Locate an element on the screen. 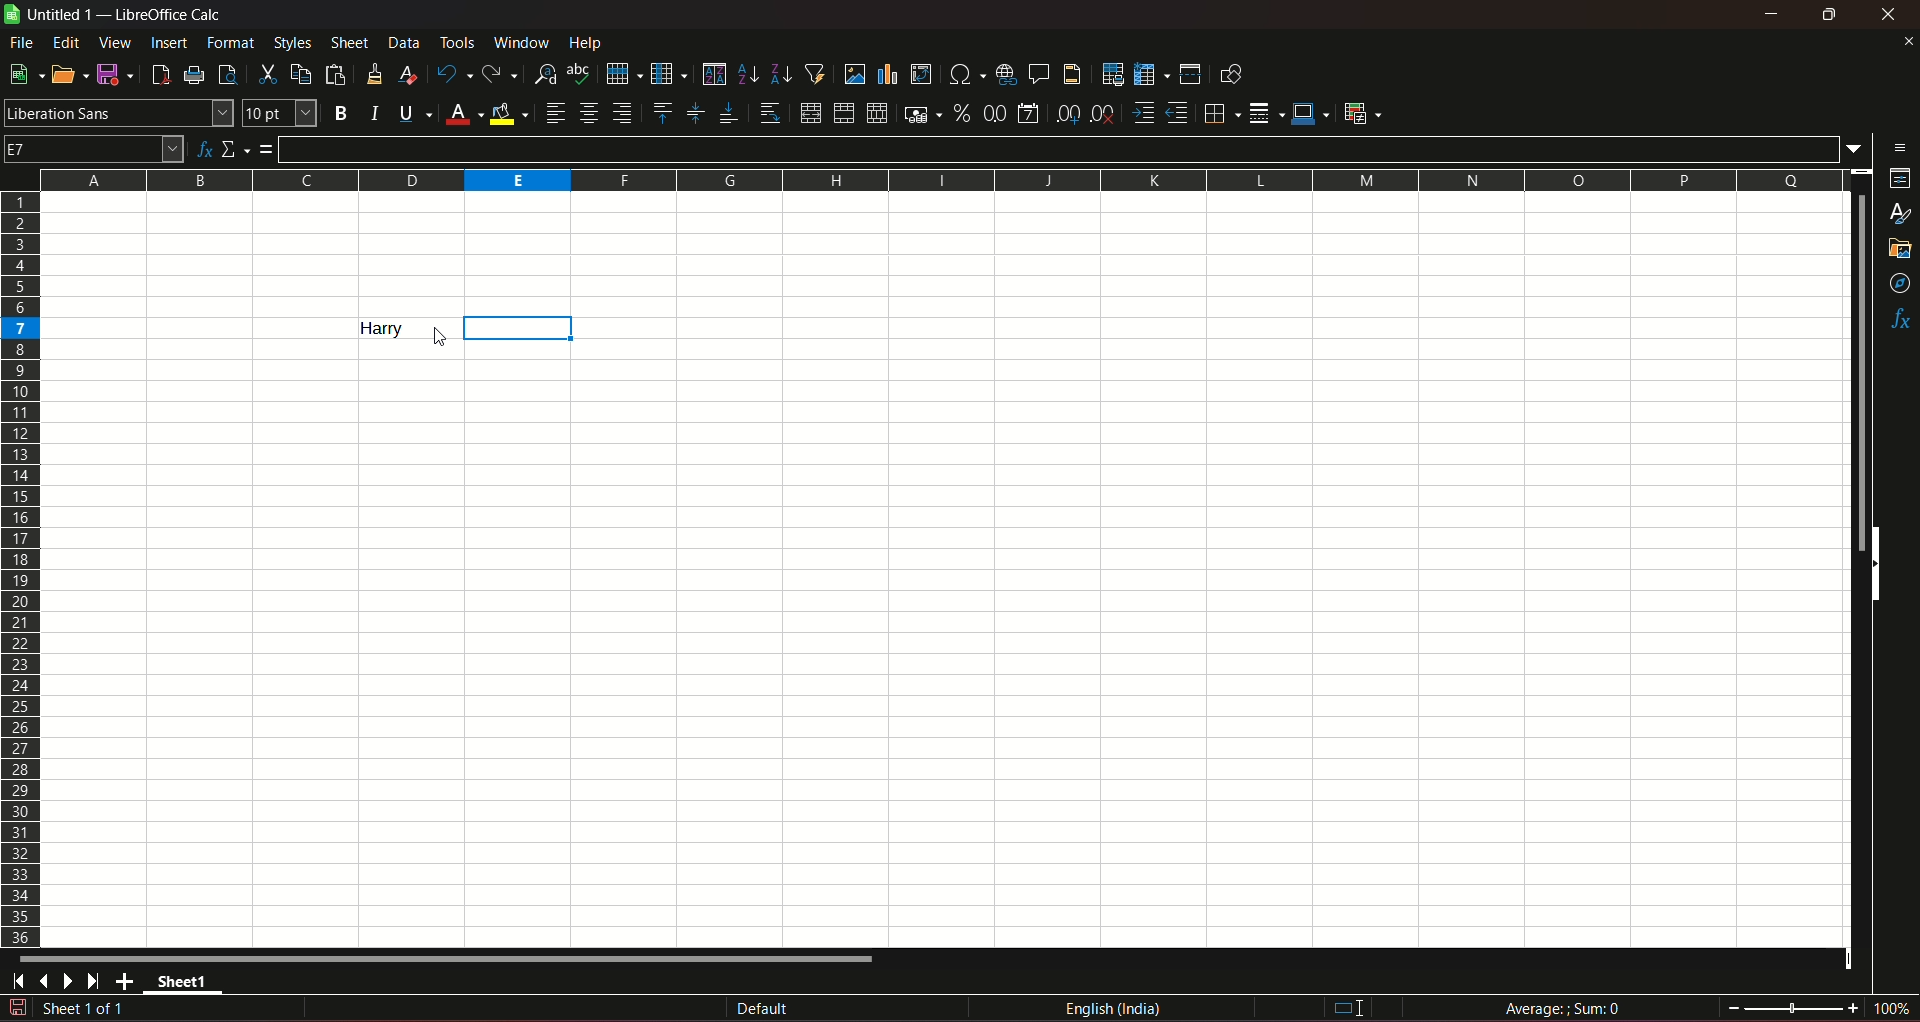 Image resolution: width=1920 pixels, height=1022 pixels. clone formatting is located at coordinates (376, 73).